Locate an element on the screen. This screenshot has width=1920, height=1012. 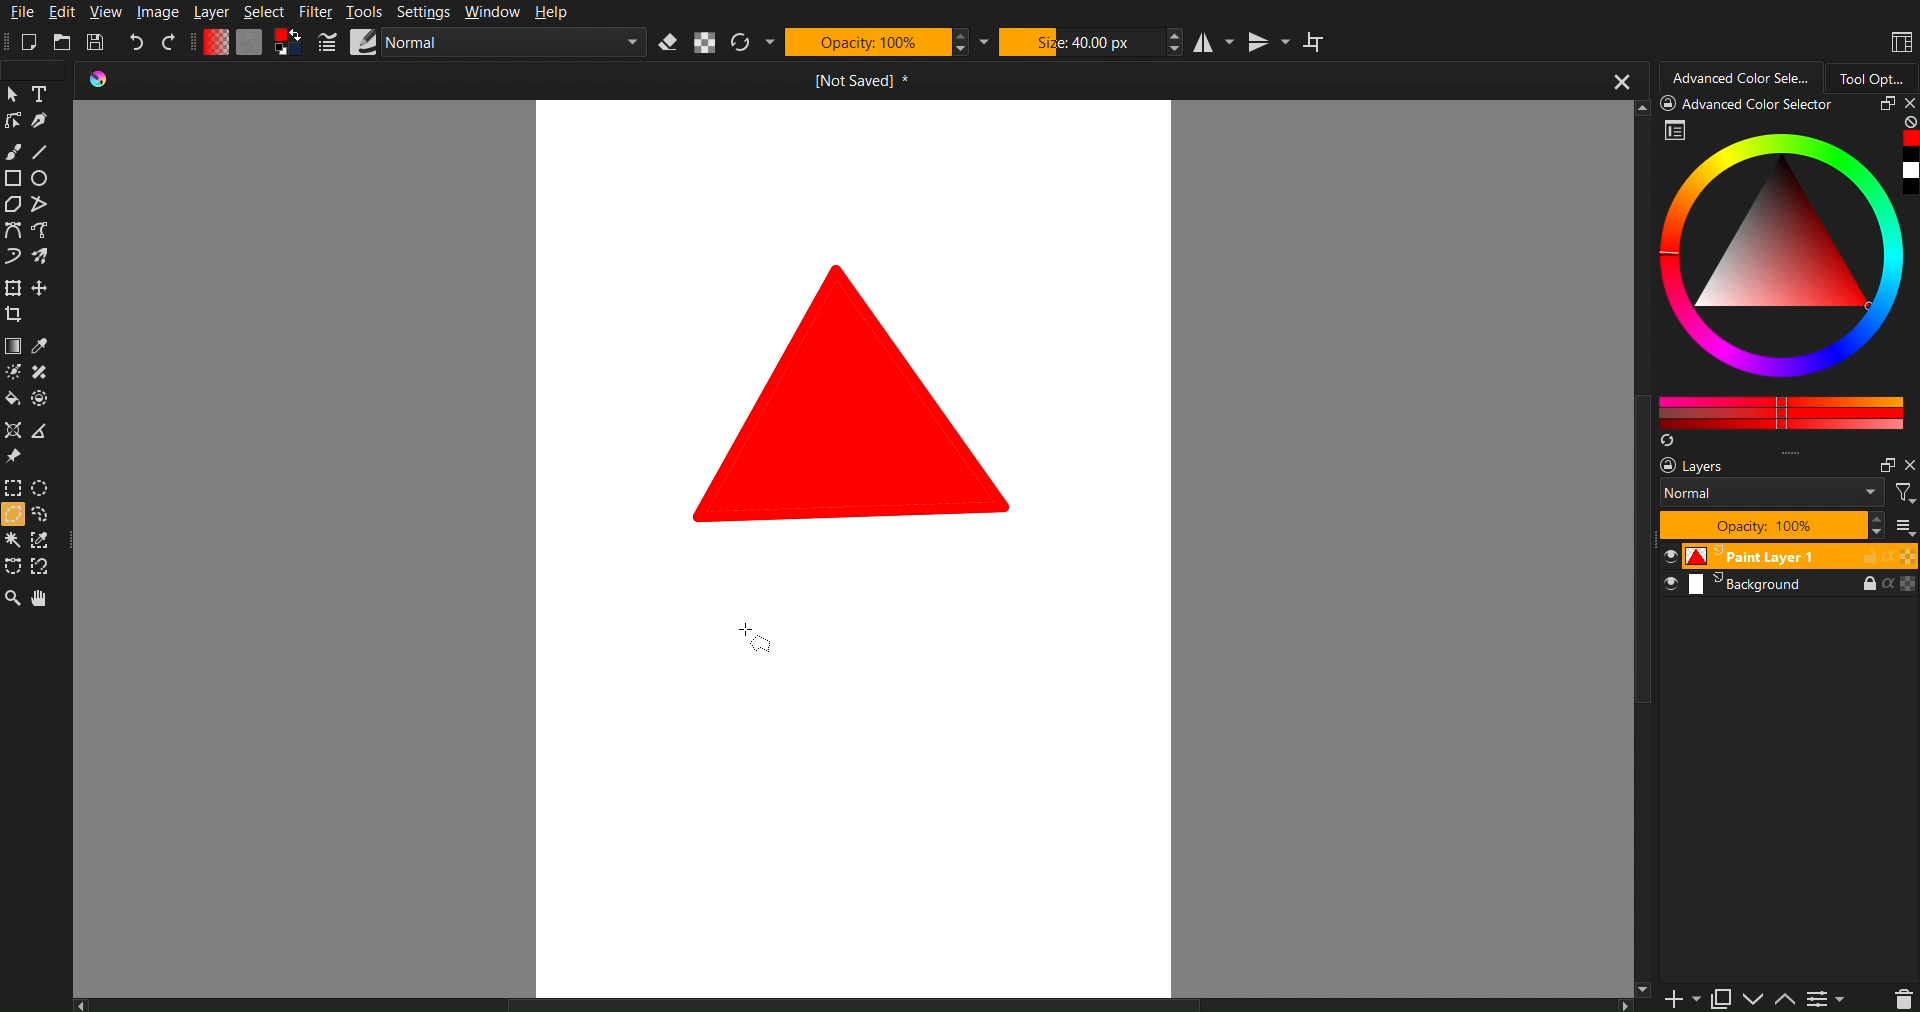
Save is located at coordinates (95, 39).